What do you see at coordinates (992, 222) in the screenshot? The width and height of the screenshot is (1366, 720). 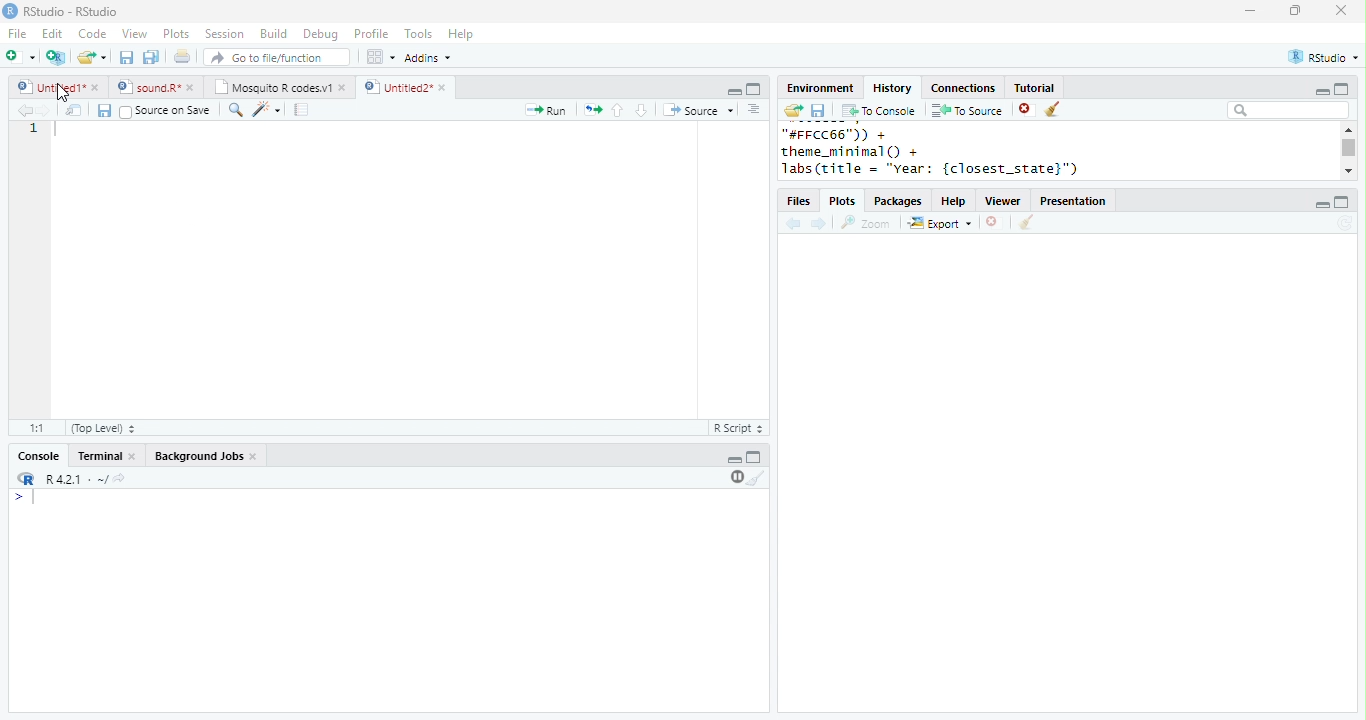 I see `close file` at bounding box center [992, 222].